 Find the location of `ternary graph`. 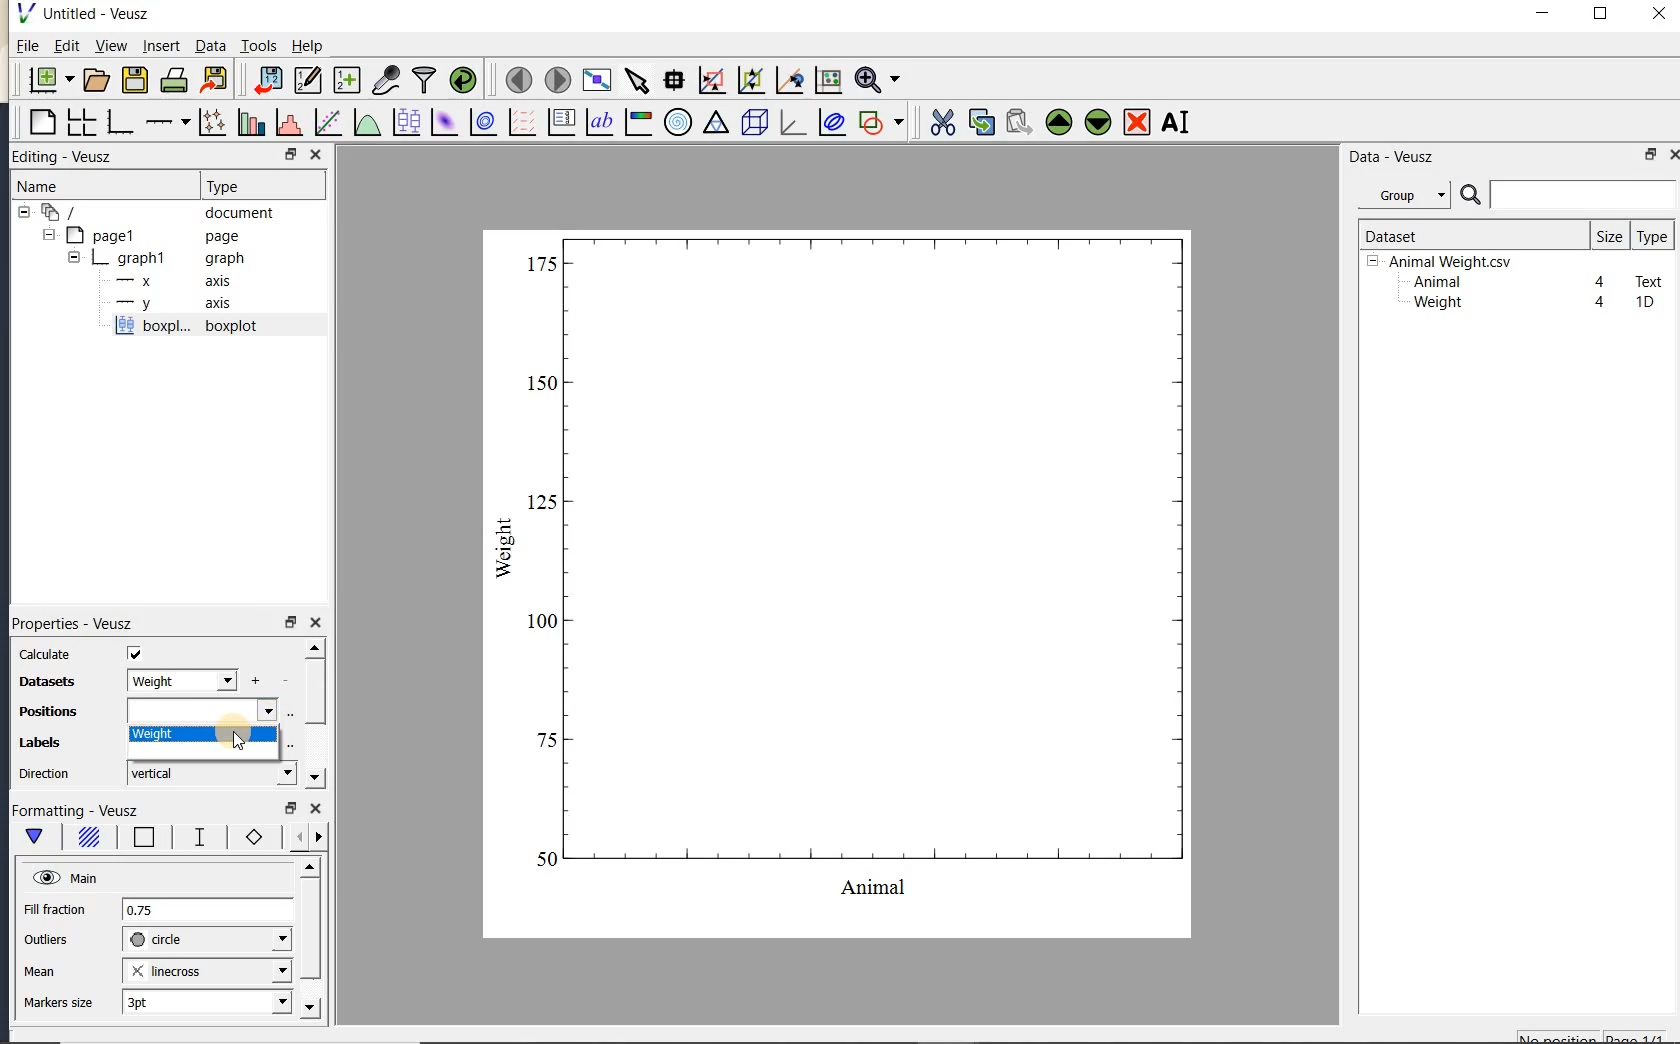

ternary graph is located at coordinates (715, 125).